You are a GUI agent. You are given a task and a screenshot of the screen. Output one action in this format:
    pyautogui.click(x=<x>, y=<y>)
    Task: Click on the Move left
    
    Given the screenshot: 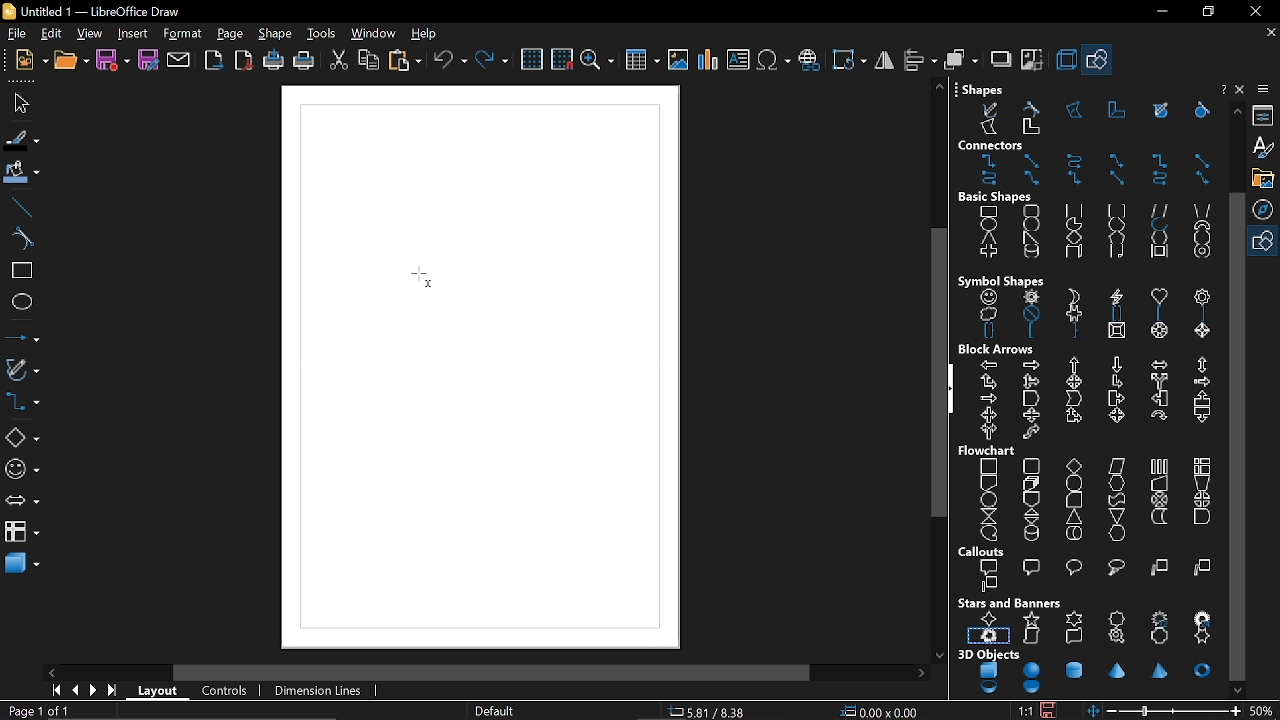 What is the action you would take?
    pyautogui.click(x=51, y=672)
    